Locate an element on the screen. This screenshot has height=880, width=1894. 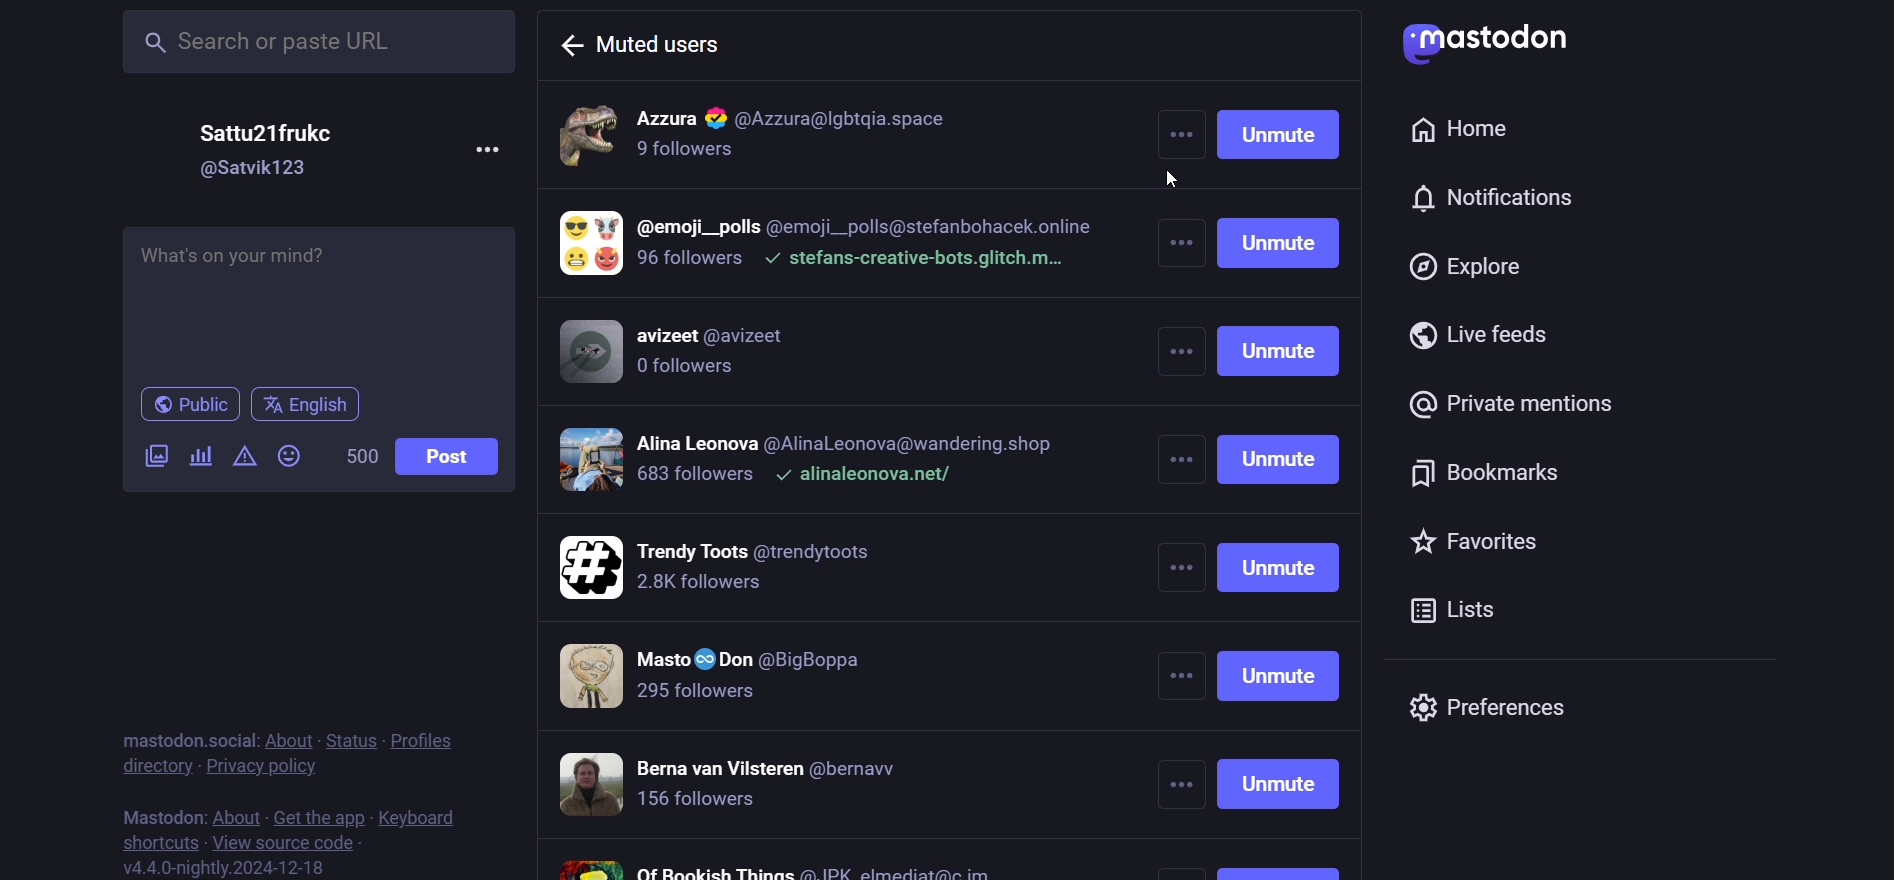
favorites is located at coordinates (1477, 544).